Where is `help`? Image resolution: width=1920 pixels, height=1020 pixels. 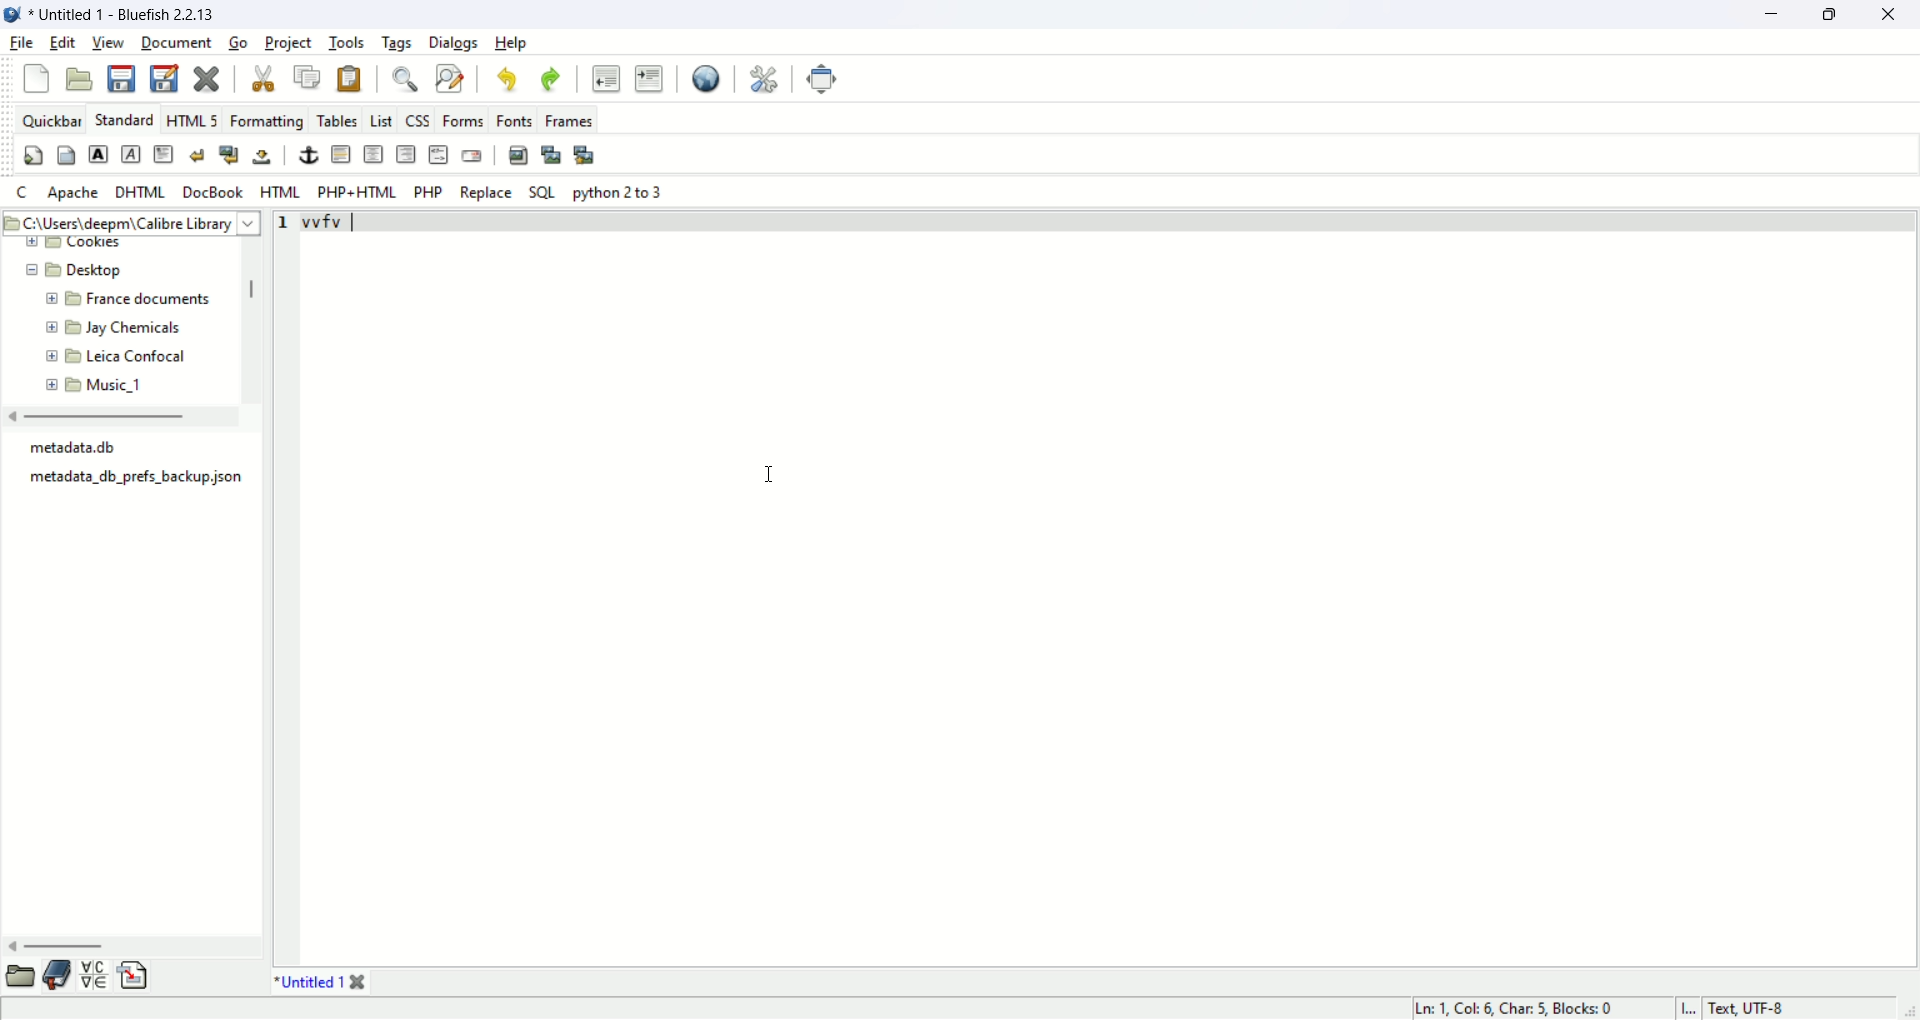 help is located at coordinates (523, 46).